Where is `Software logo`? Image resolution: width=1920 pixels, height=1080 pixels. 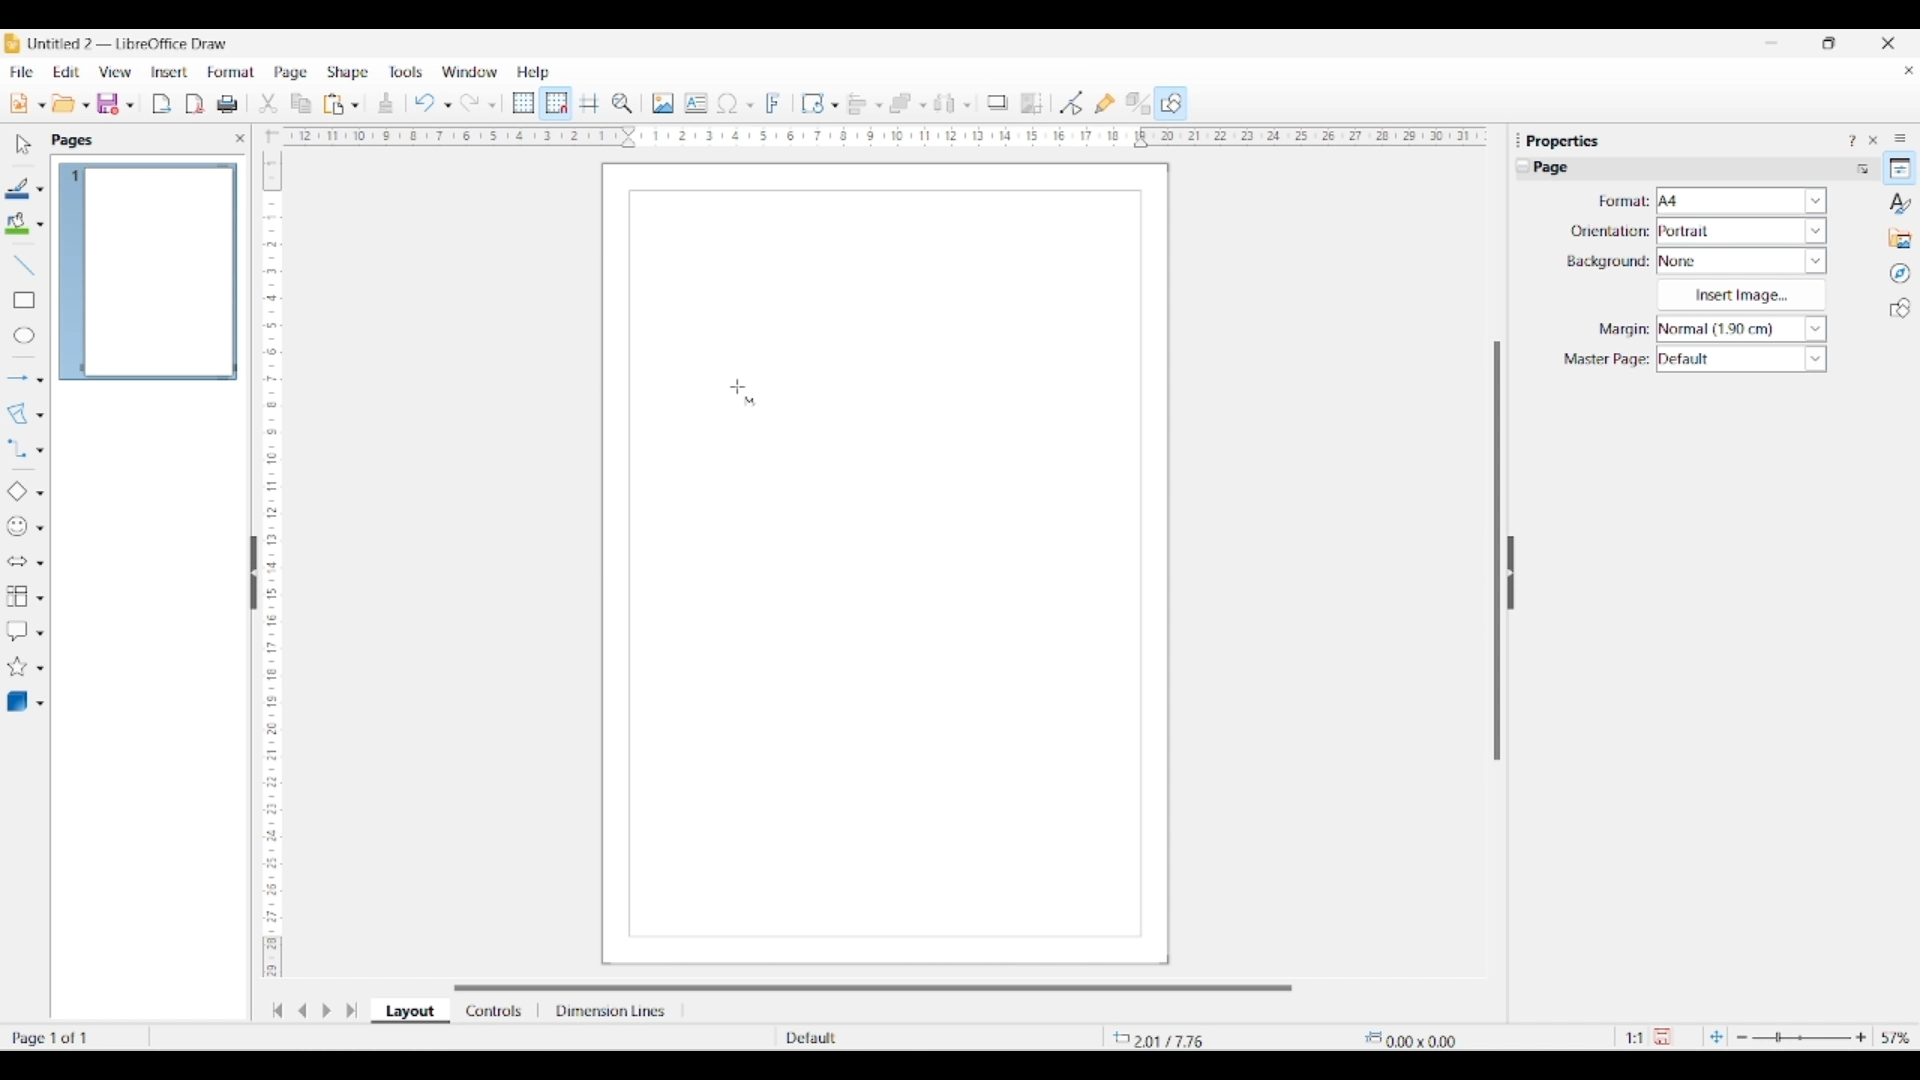
Software logo is located at coordinates (12, 43).